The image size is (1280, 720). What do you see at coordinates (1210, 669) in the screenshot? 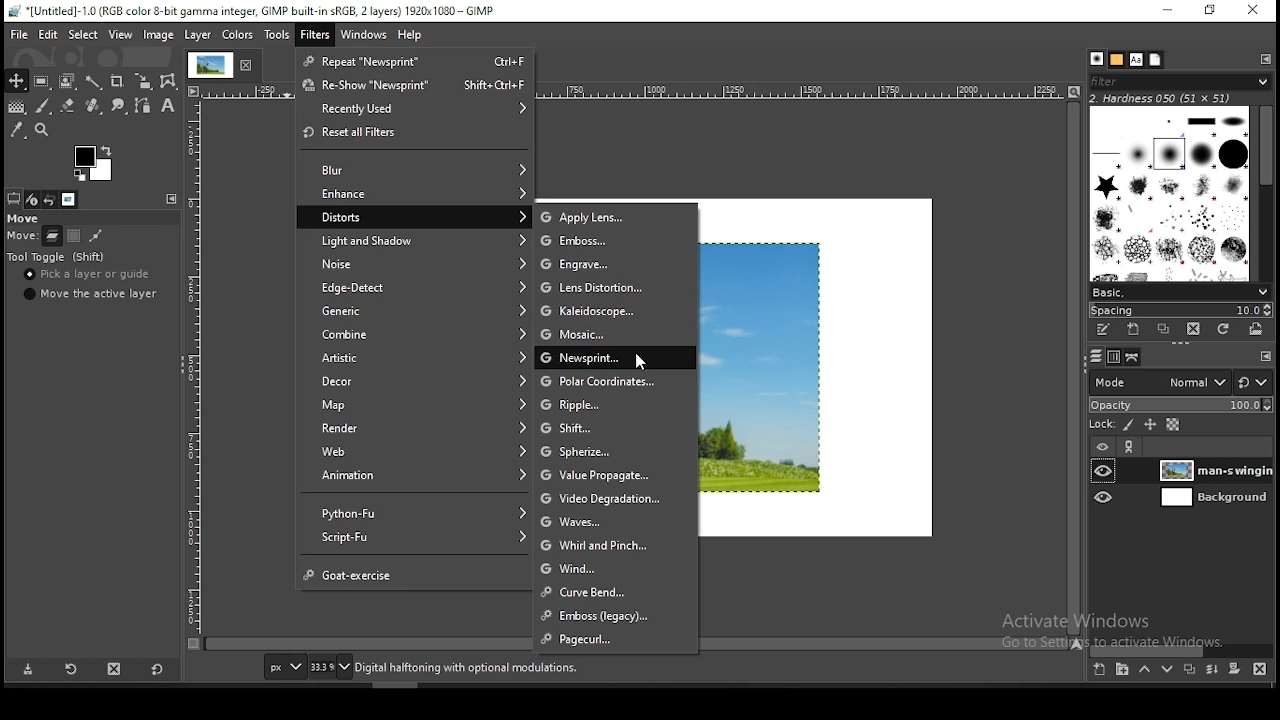
I see `merge layers` at bounding box center [1210, 669].